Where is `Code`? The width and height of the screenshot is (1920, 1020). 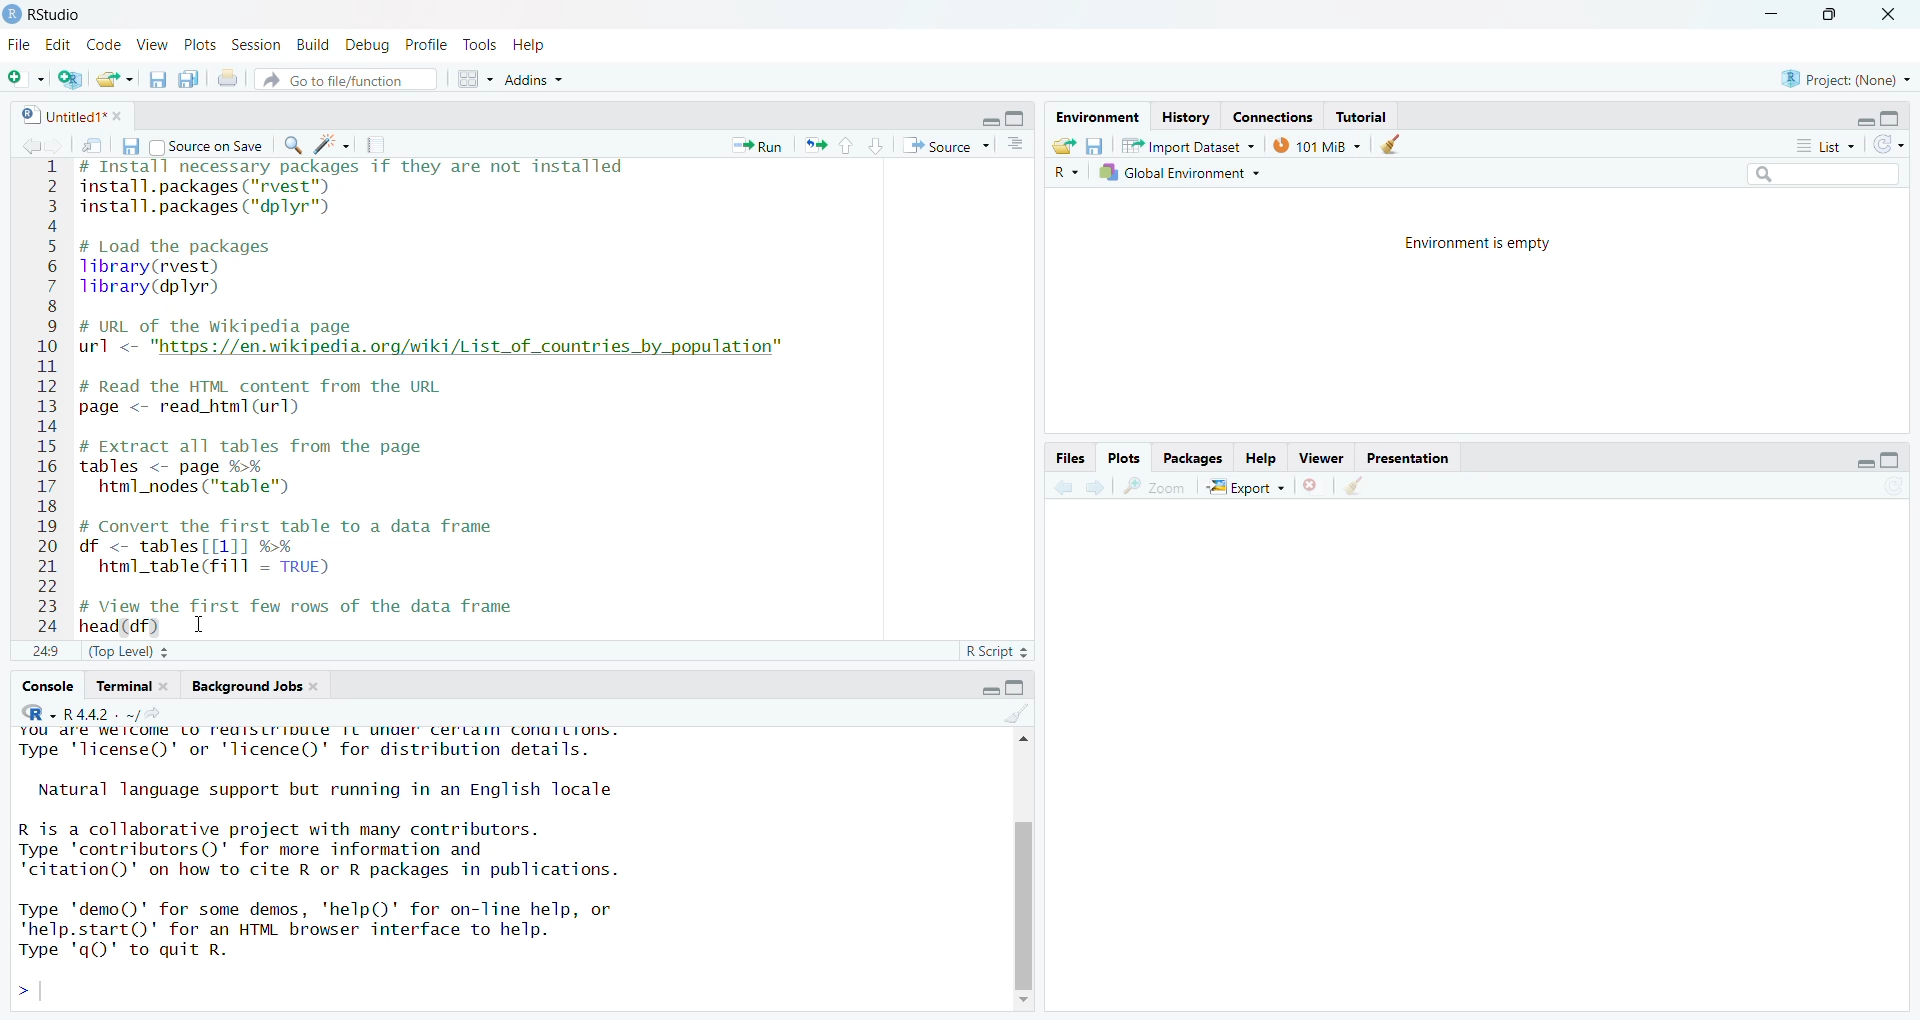 Code is located at coordinates (103, 44).